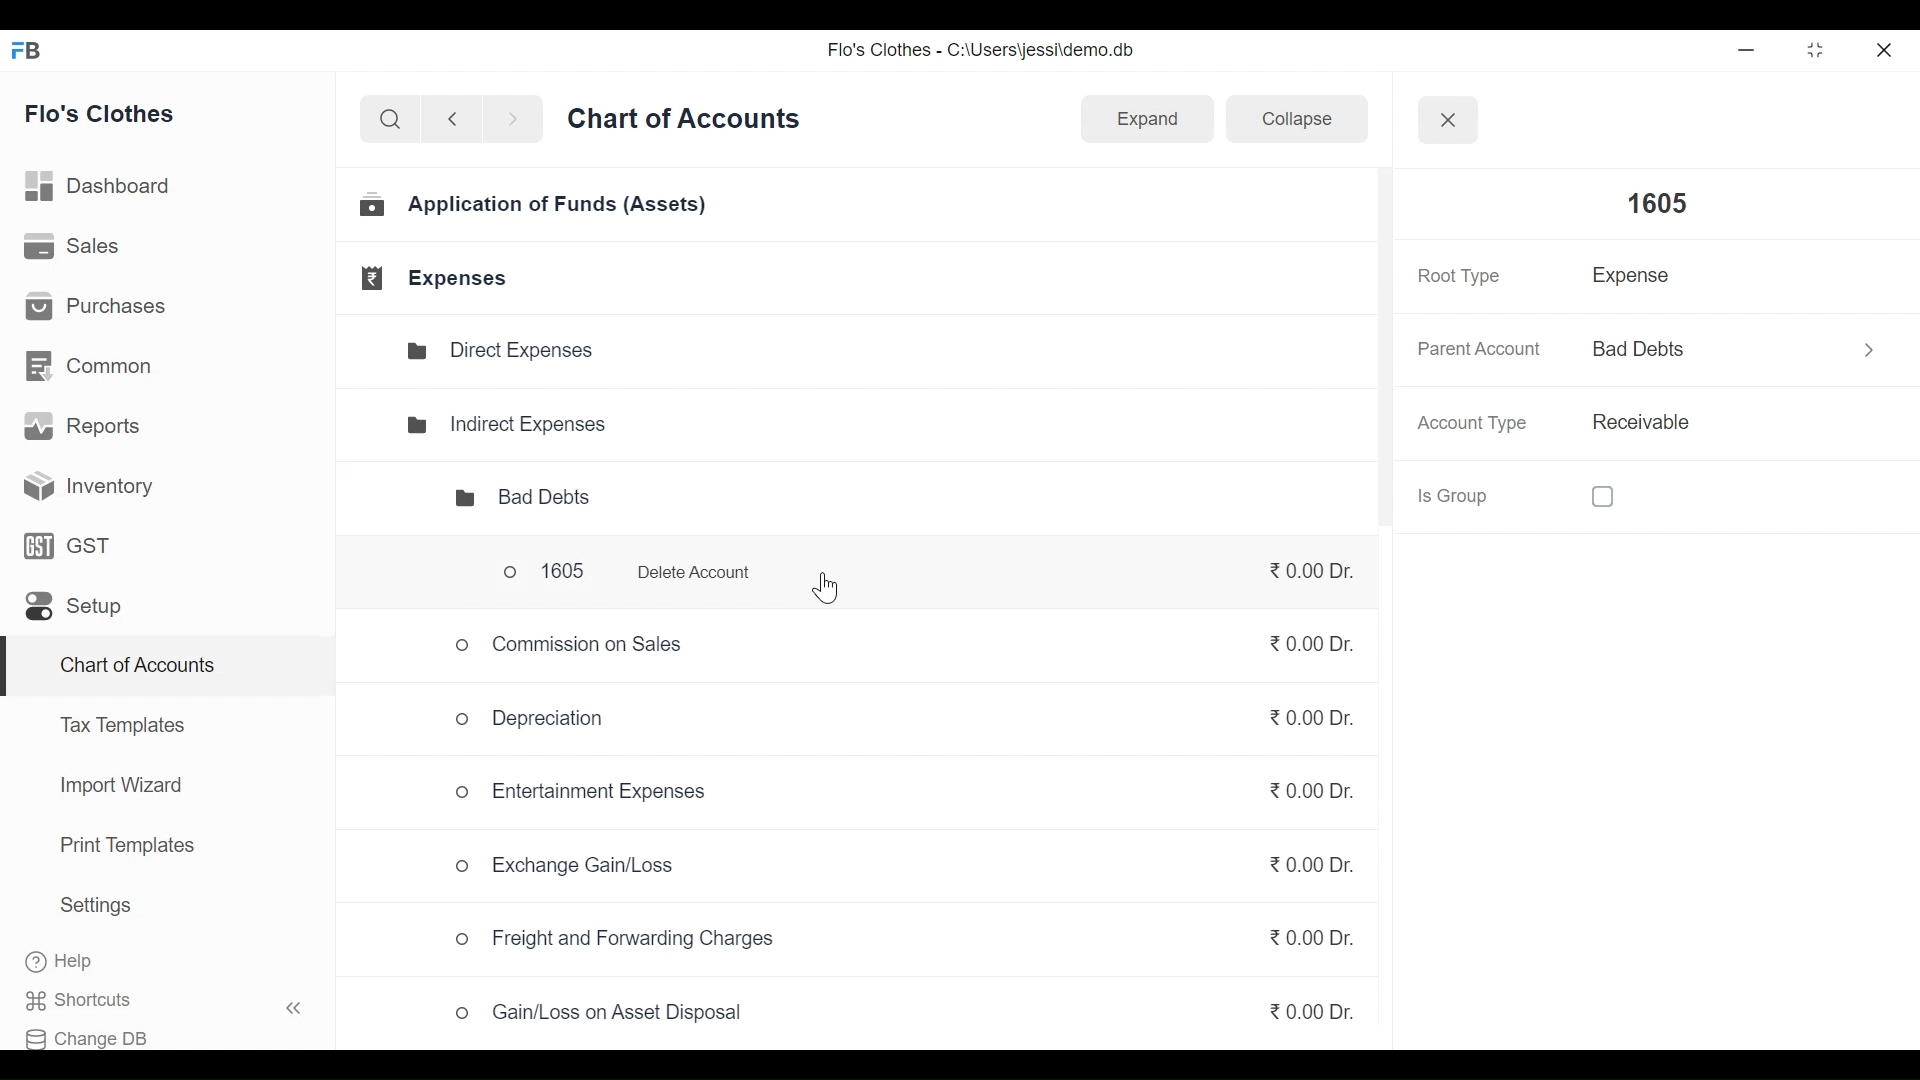  I want to click on ₹0.00 Dr., so click(1297, 872).